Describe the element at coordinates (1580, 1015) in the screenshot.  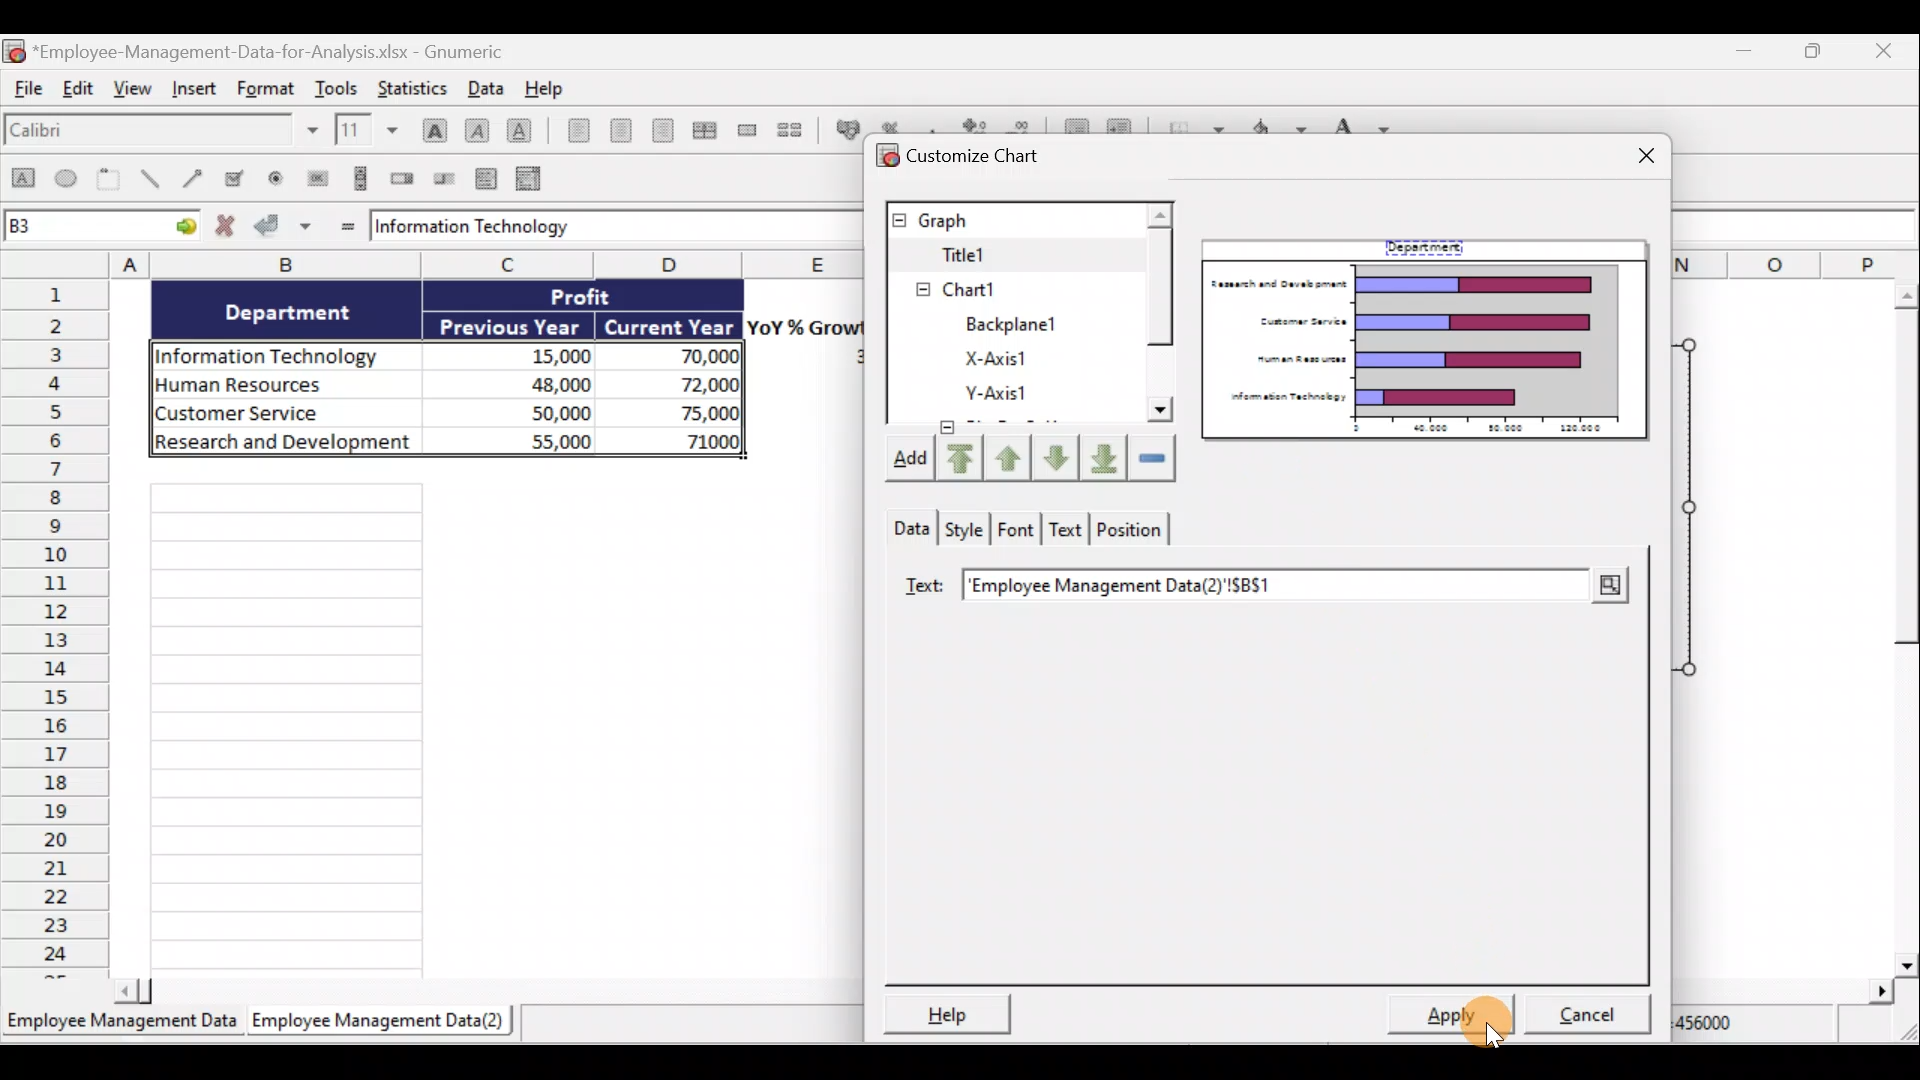
I see `Cancel` at that location.